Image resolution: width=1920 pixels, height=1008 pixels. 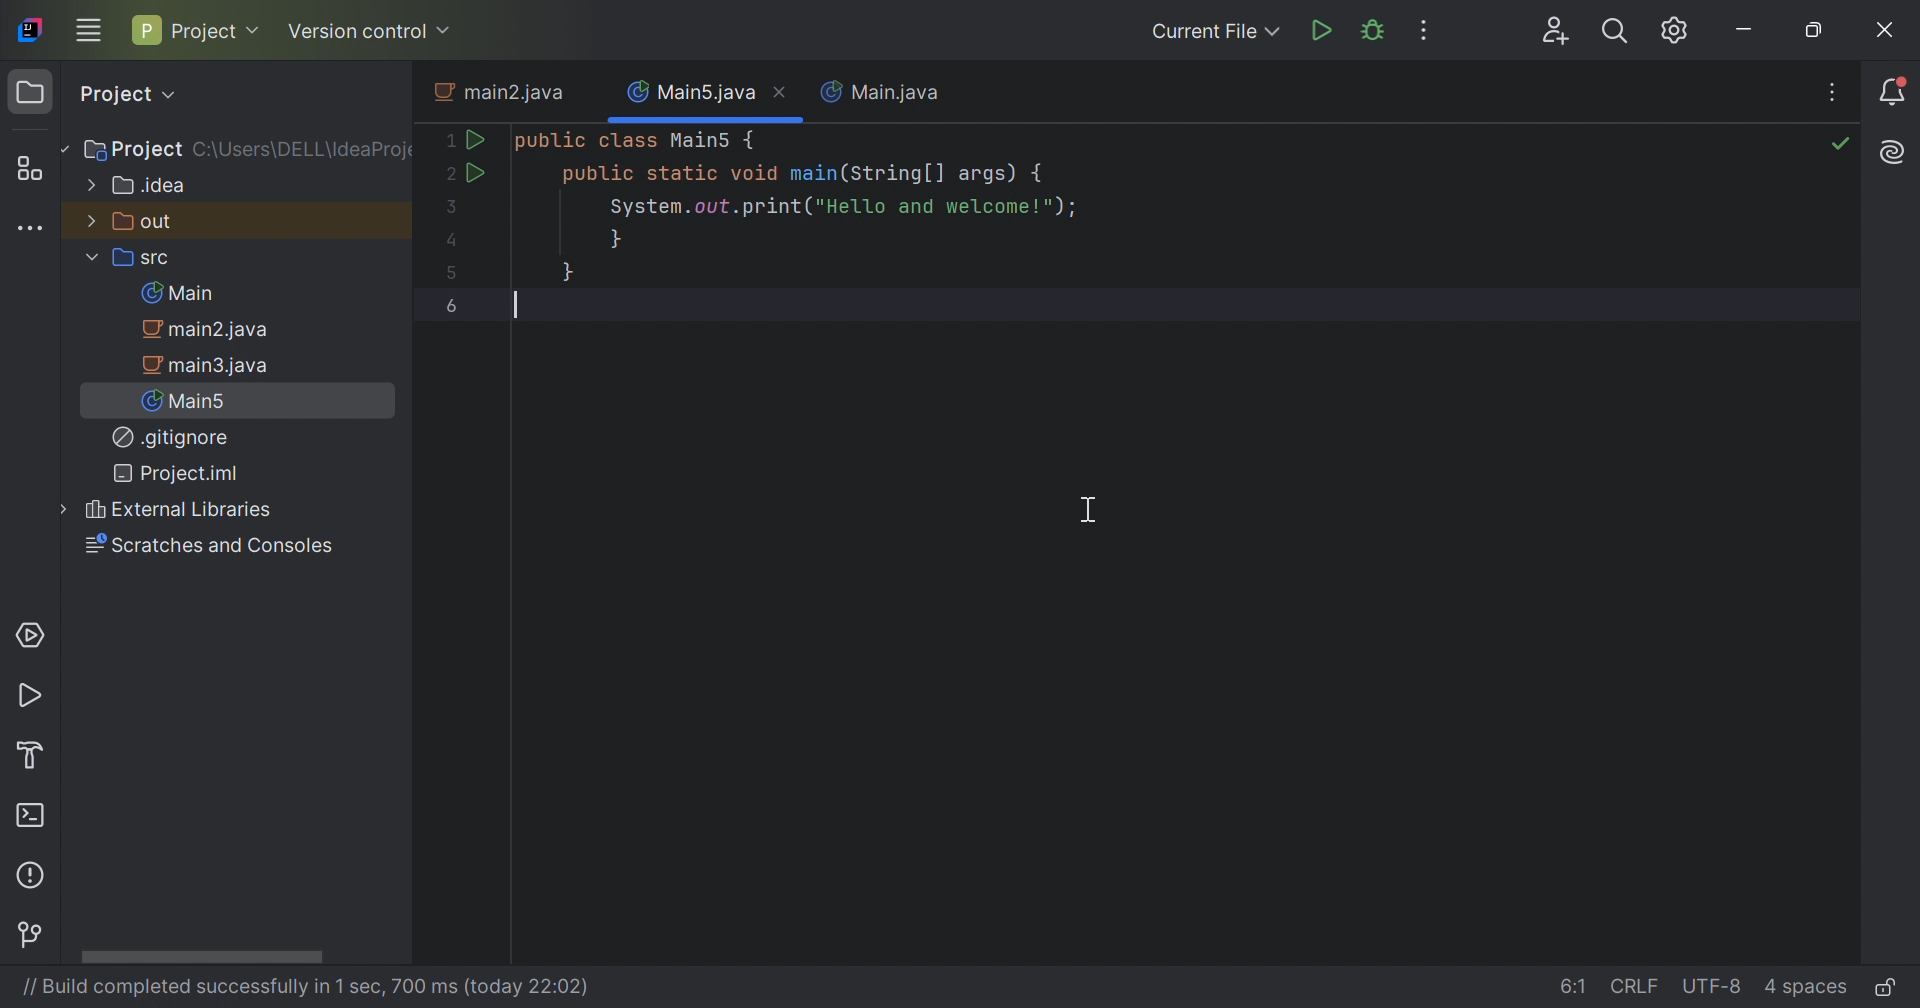 What do you see at coordinates (209, 365) in the screenshot?
I see `main3.java` at bounding box center [209, 365].